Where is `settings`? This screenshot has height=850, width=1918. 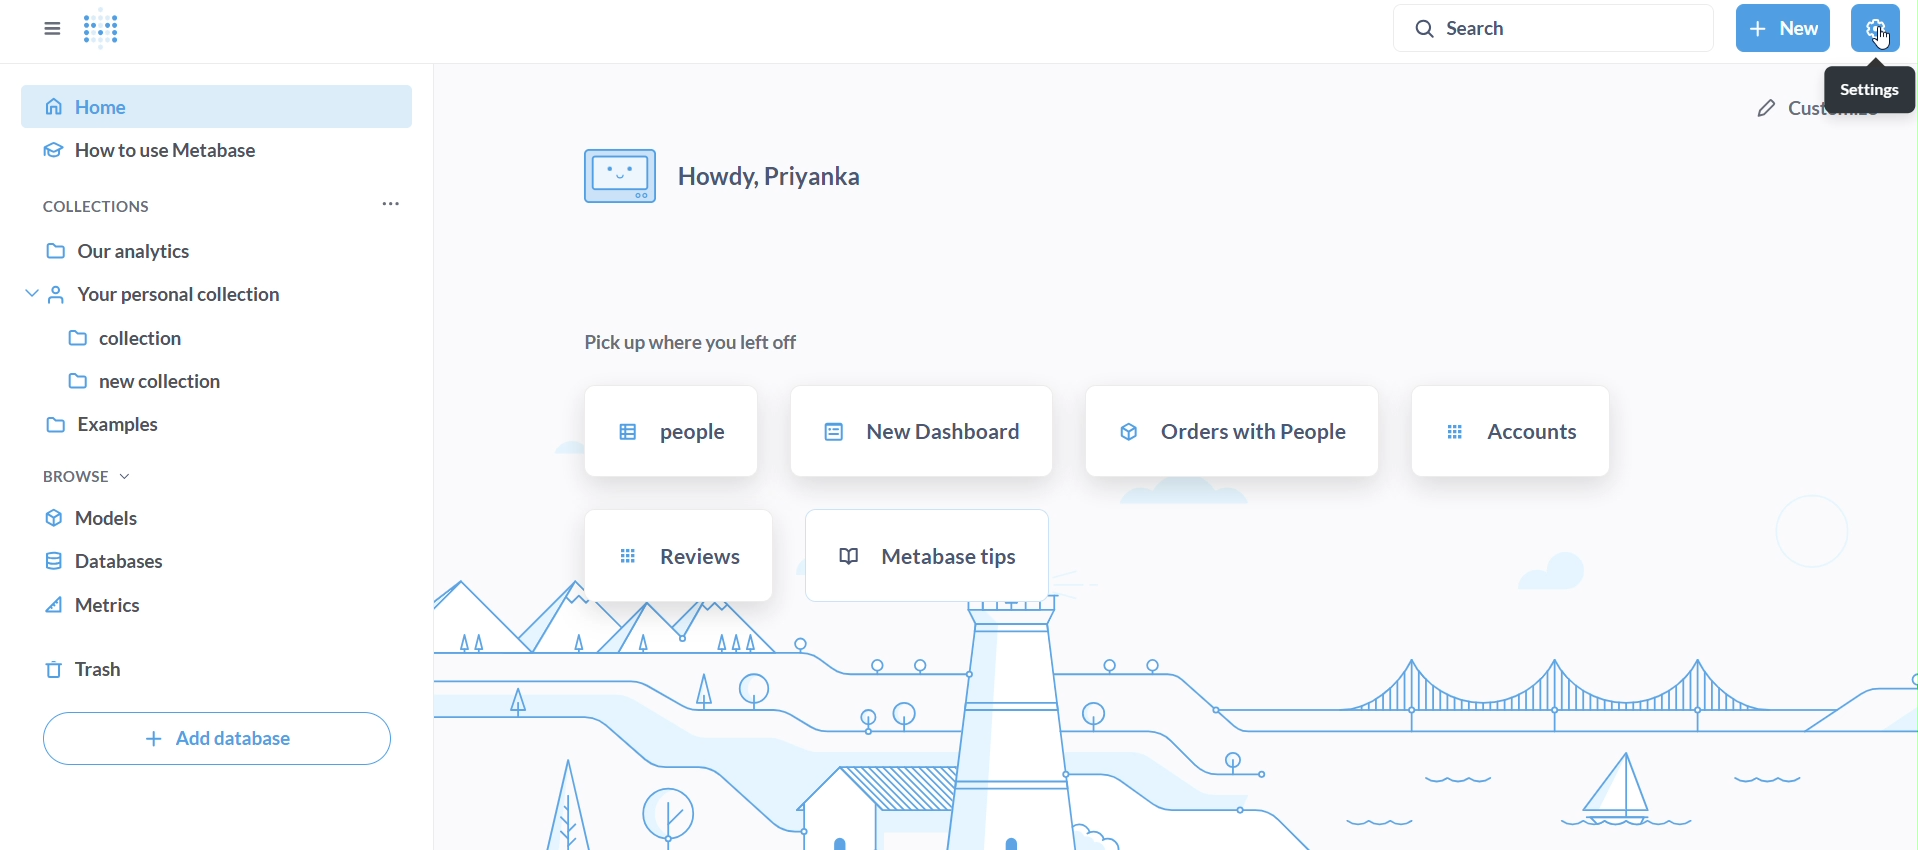
settings is located at coordinates (1871, 88).